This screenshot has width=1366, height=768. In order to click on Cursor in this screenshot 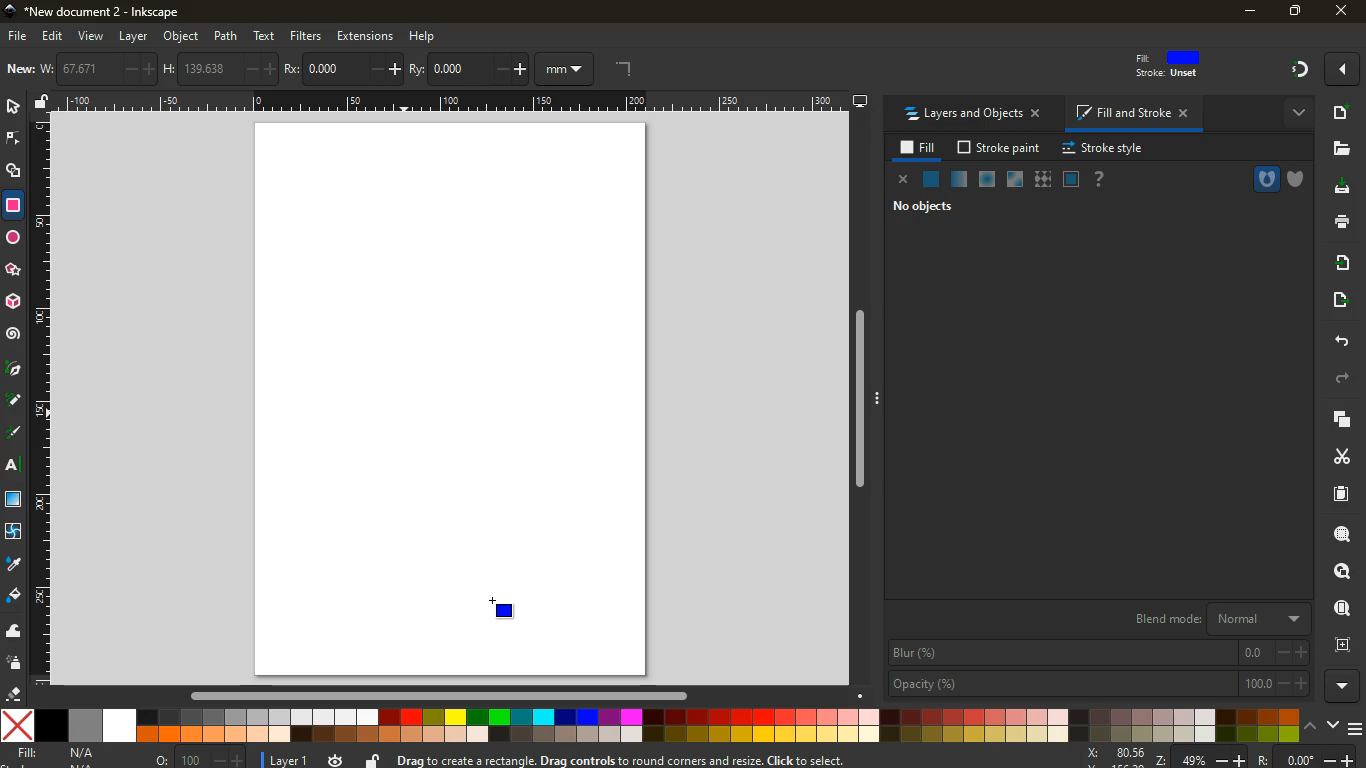, I will do `click(502, 607)`.